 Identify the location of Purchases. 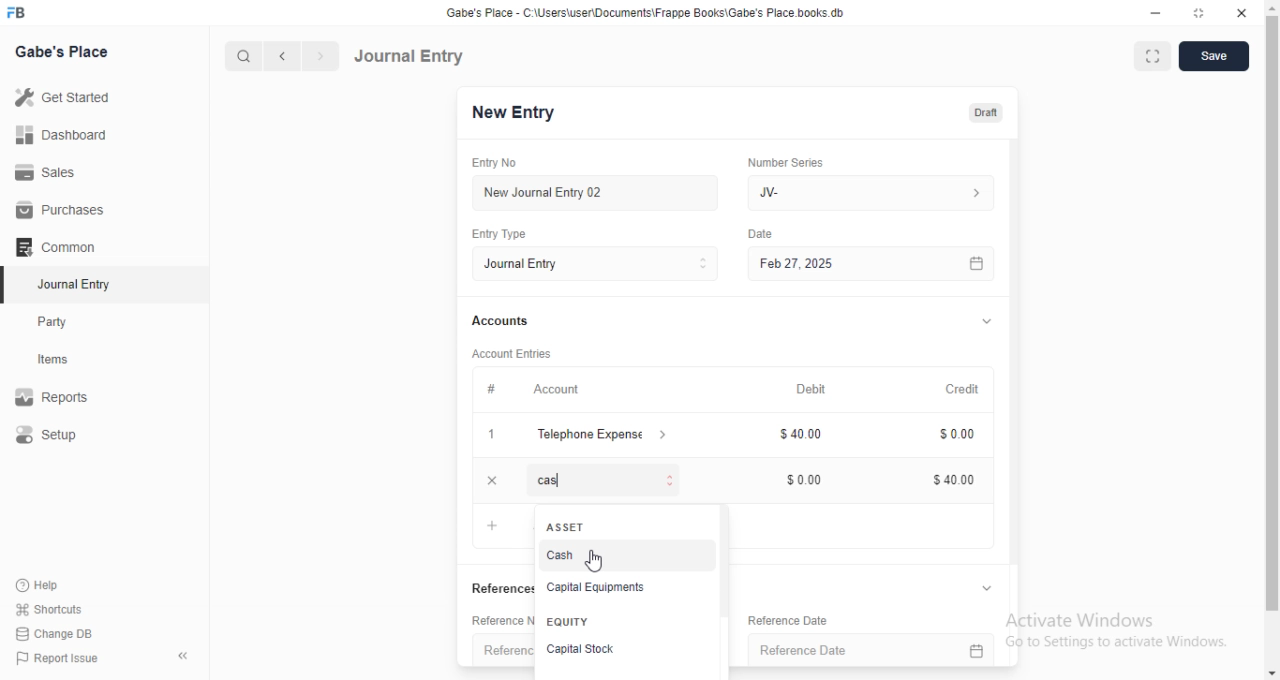
(56, 208).